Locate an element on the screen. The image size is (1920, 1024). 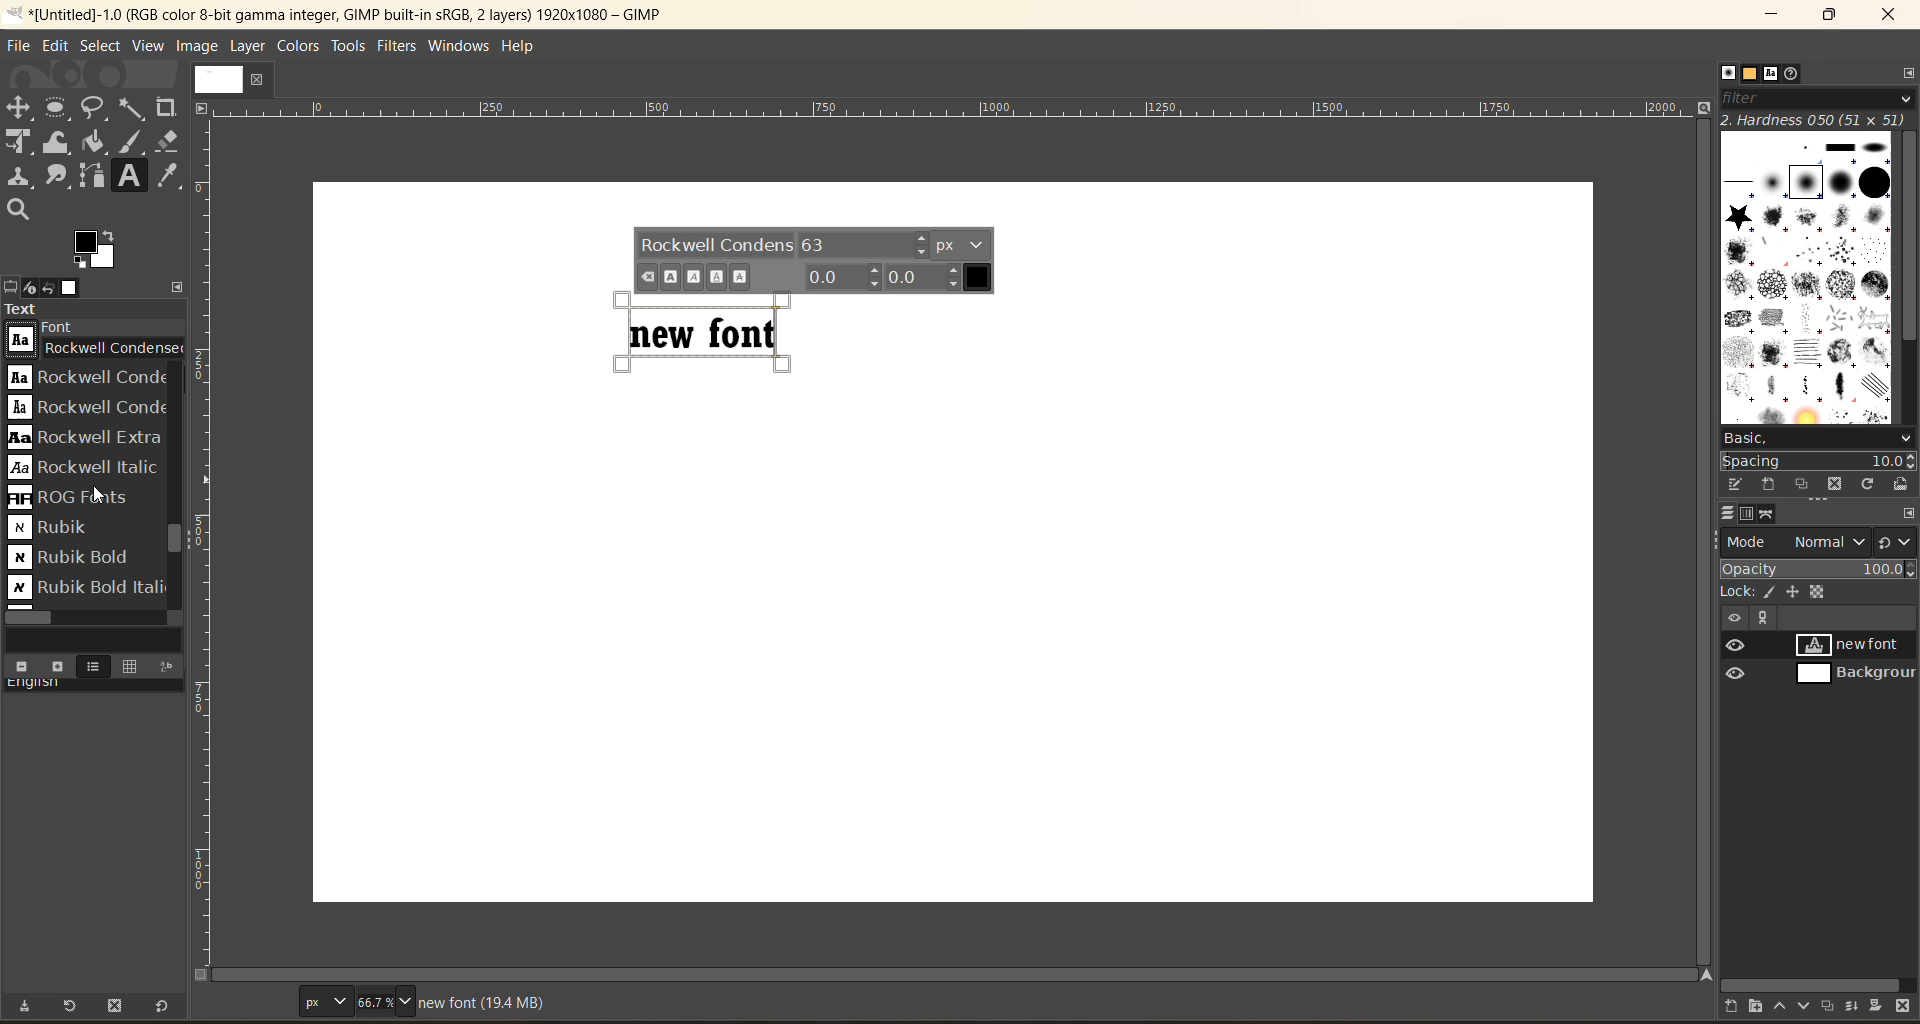
delete tool preset is located at coordinates (115, 1009).